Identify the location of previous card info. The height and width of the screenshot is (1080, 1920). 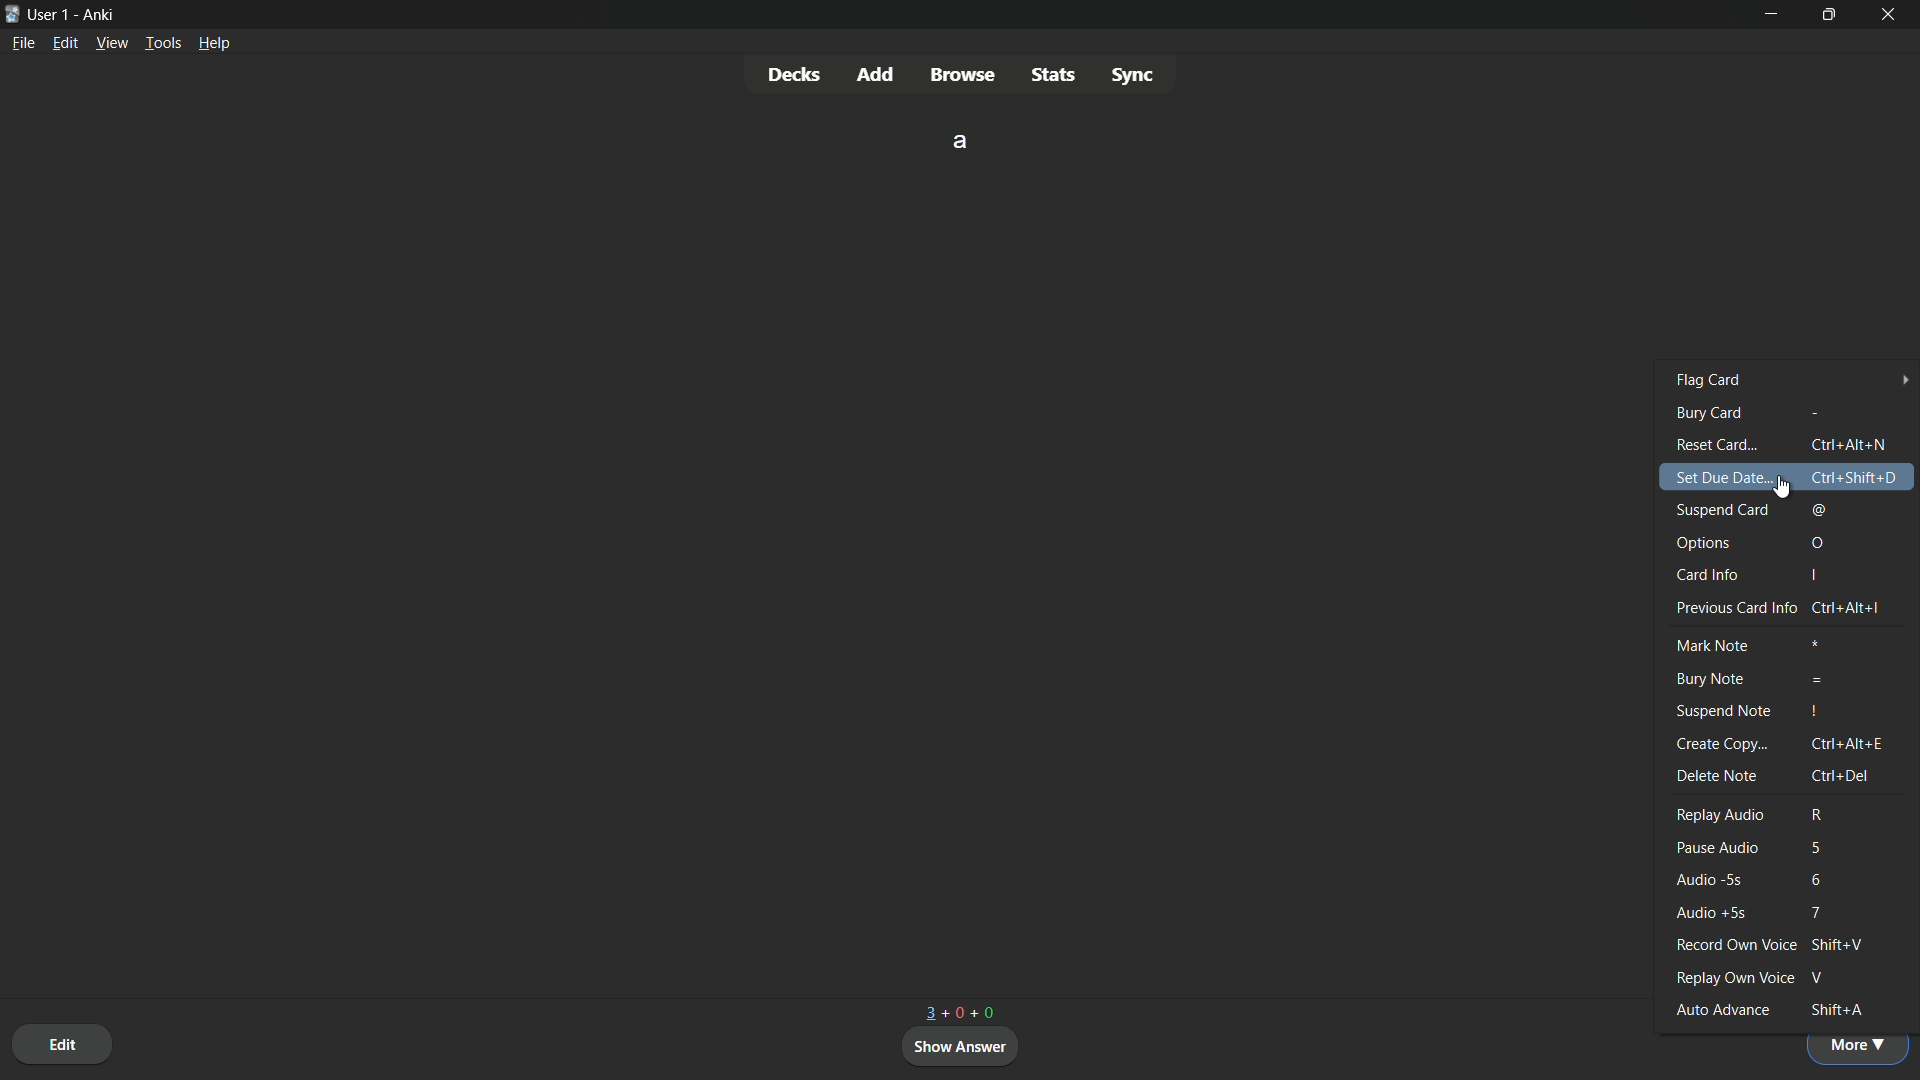
(1733, 609).